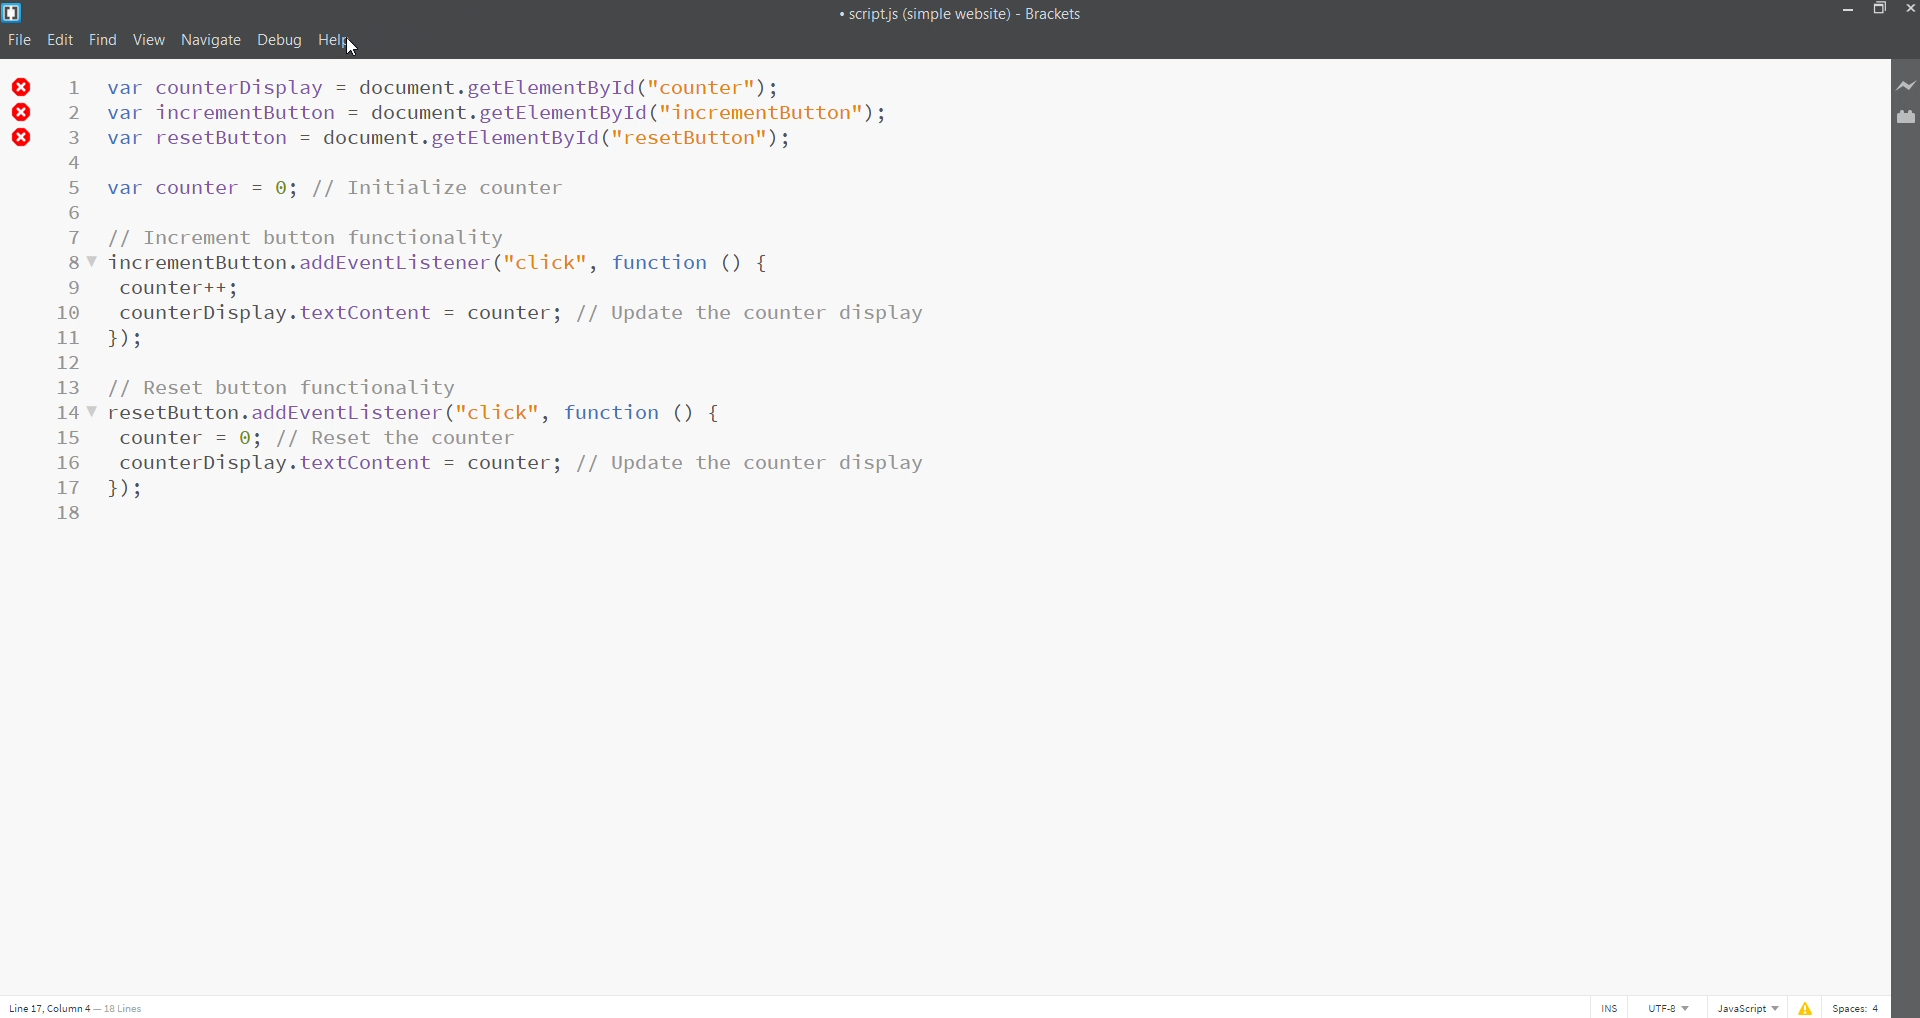 The height and width of the screenshot is (1018, 1920). Describe the element at coordinates (1907, 87) in the screenshot. I see `live preview` at that location.